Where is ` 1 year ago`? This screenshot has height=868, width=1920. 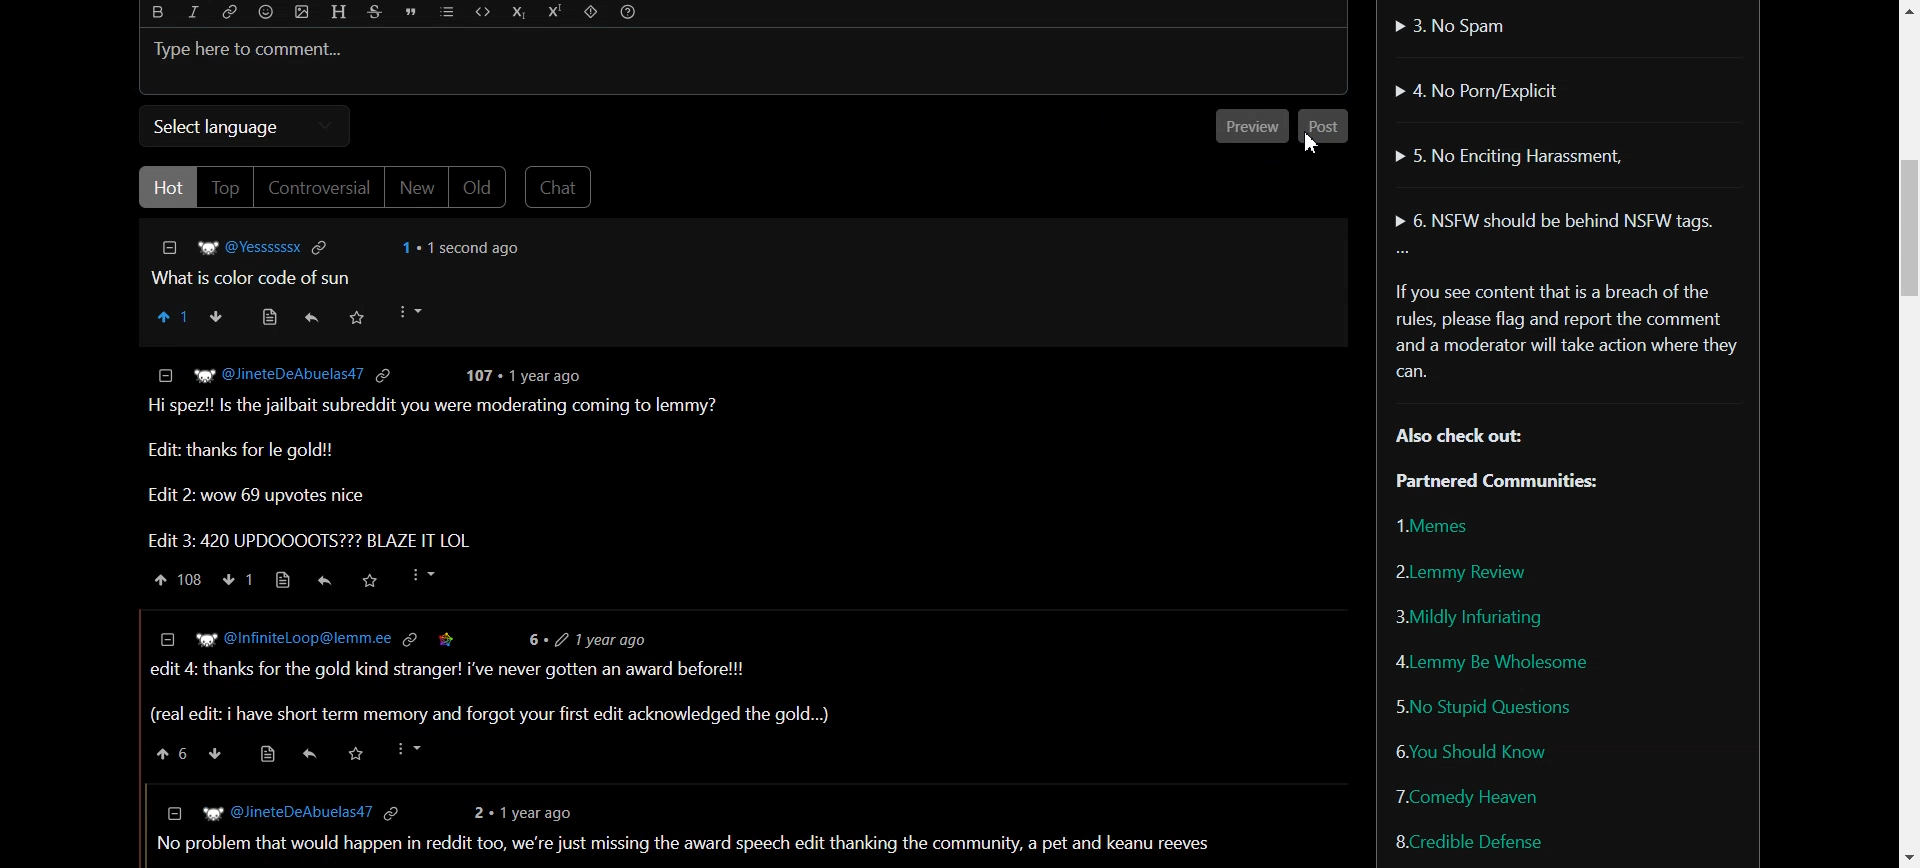  1 year ago is located at coordinates (528, 813).